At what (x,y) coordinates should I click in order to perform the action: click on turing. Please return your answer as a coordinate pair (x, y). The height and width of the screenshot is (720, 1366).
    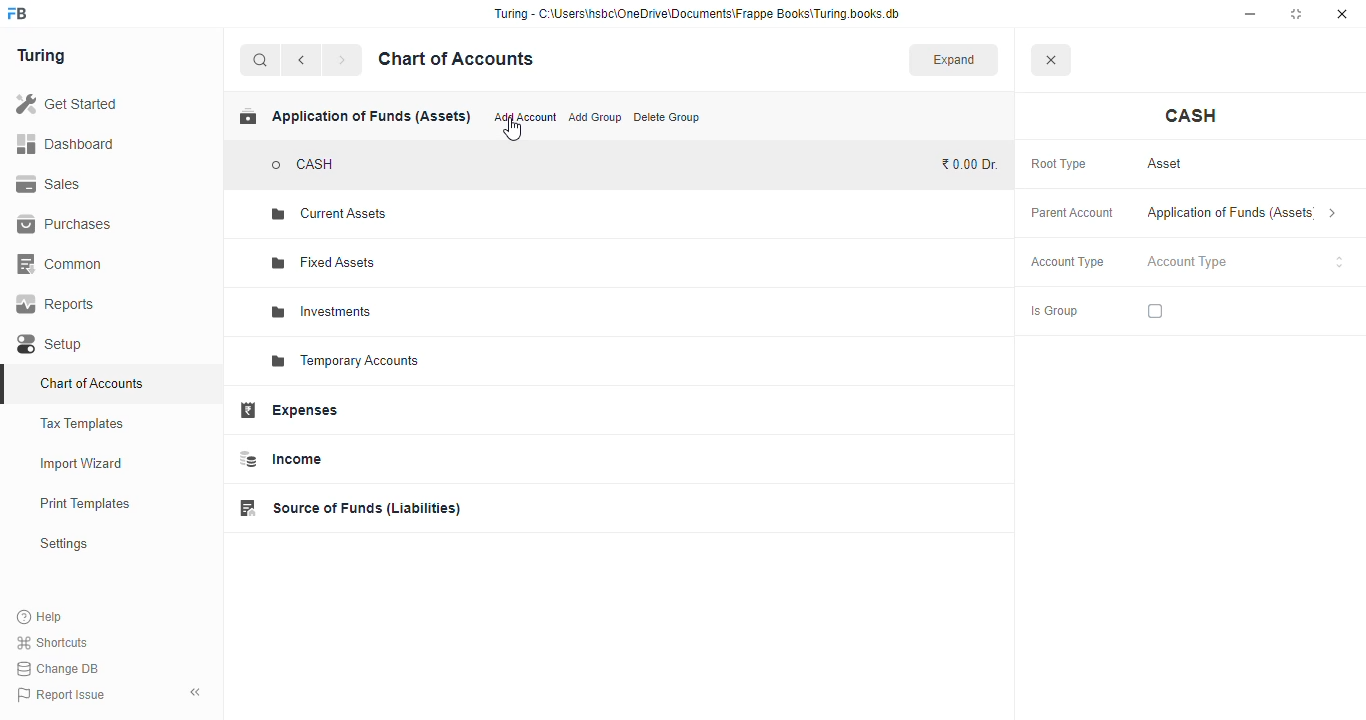
    Looking at the image, I should click on (40, 56).